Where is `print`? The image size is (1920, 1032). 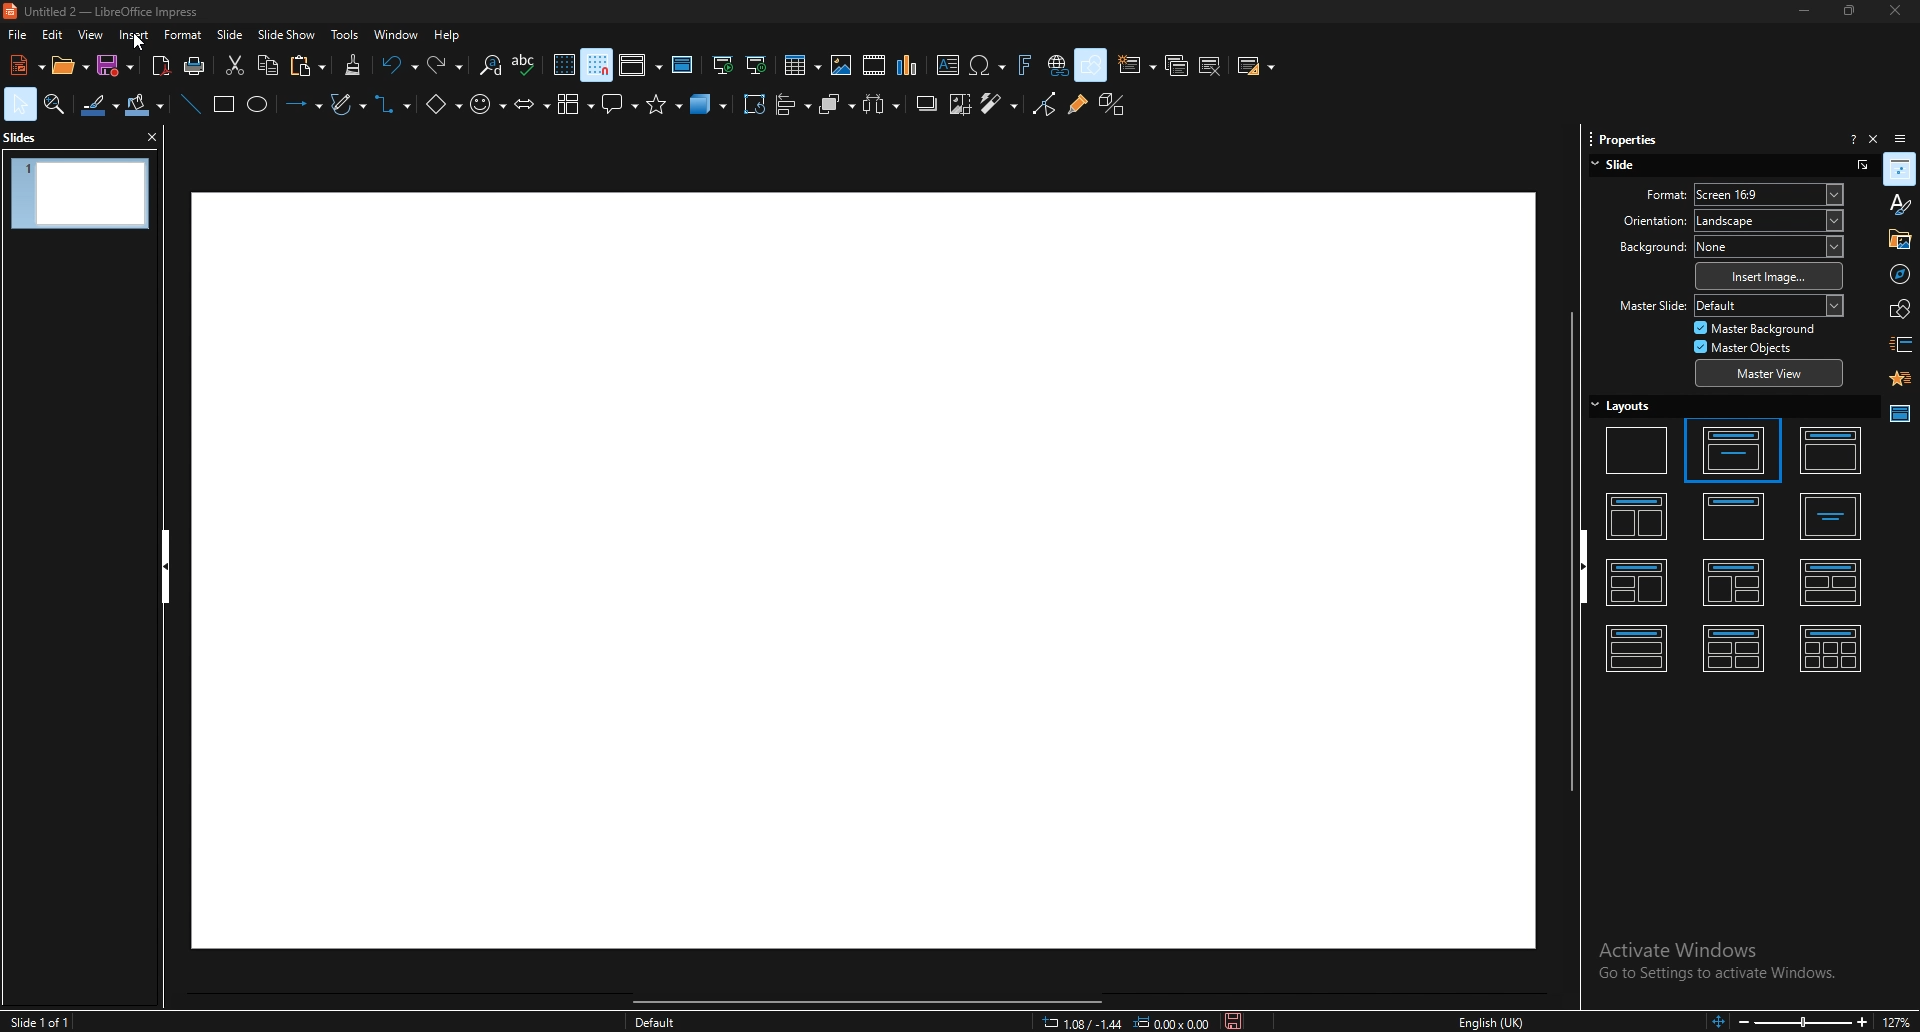 print is located at coordinates (195, 66).